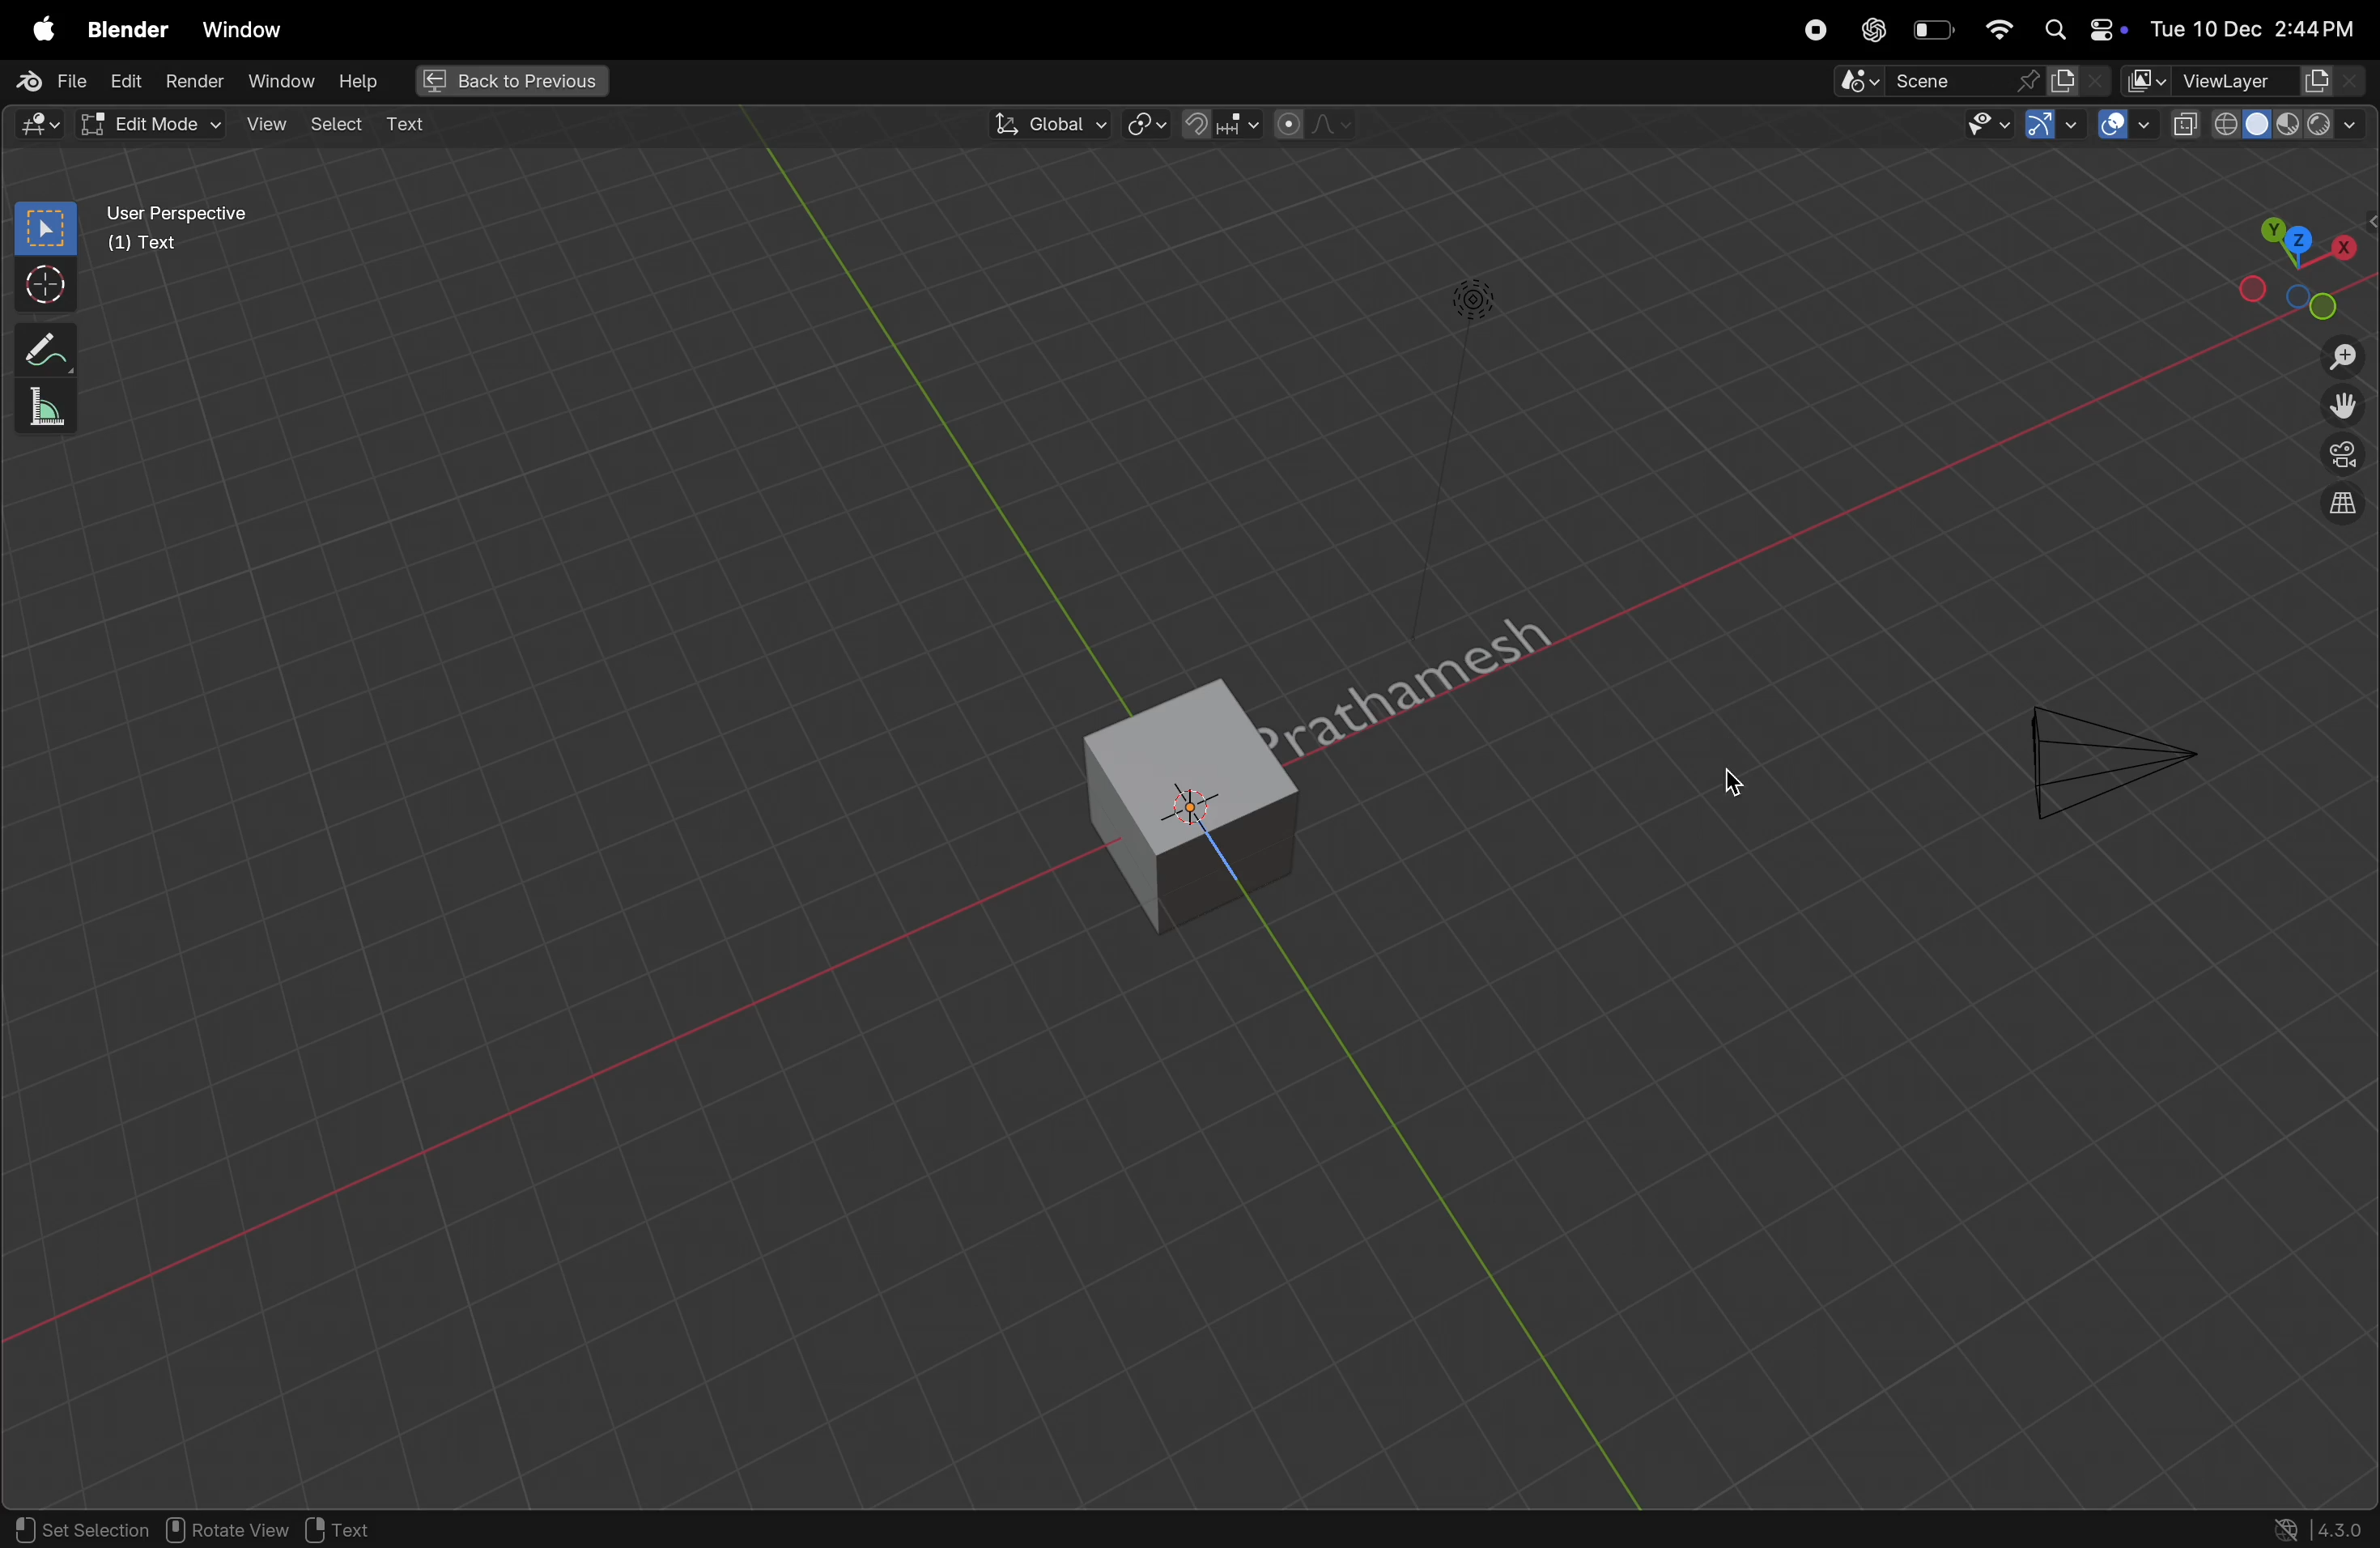 Image resolution: width=2380 pixels, height=1548 pixels. I want to click on select toggle, so click(79, 1530).